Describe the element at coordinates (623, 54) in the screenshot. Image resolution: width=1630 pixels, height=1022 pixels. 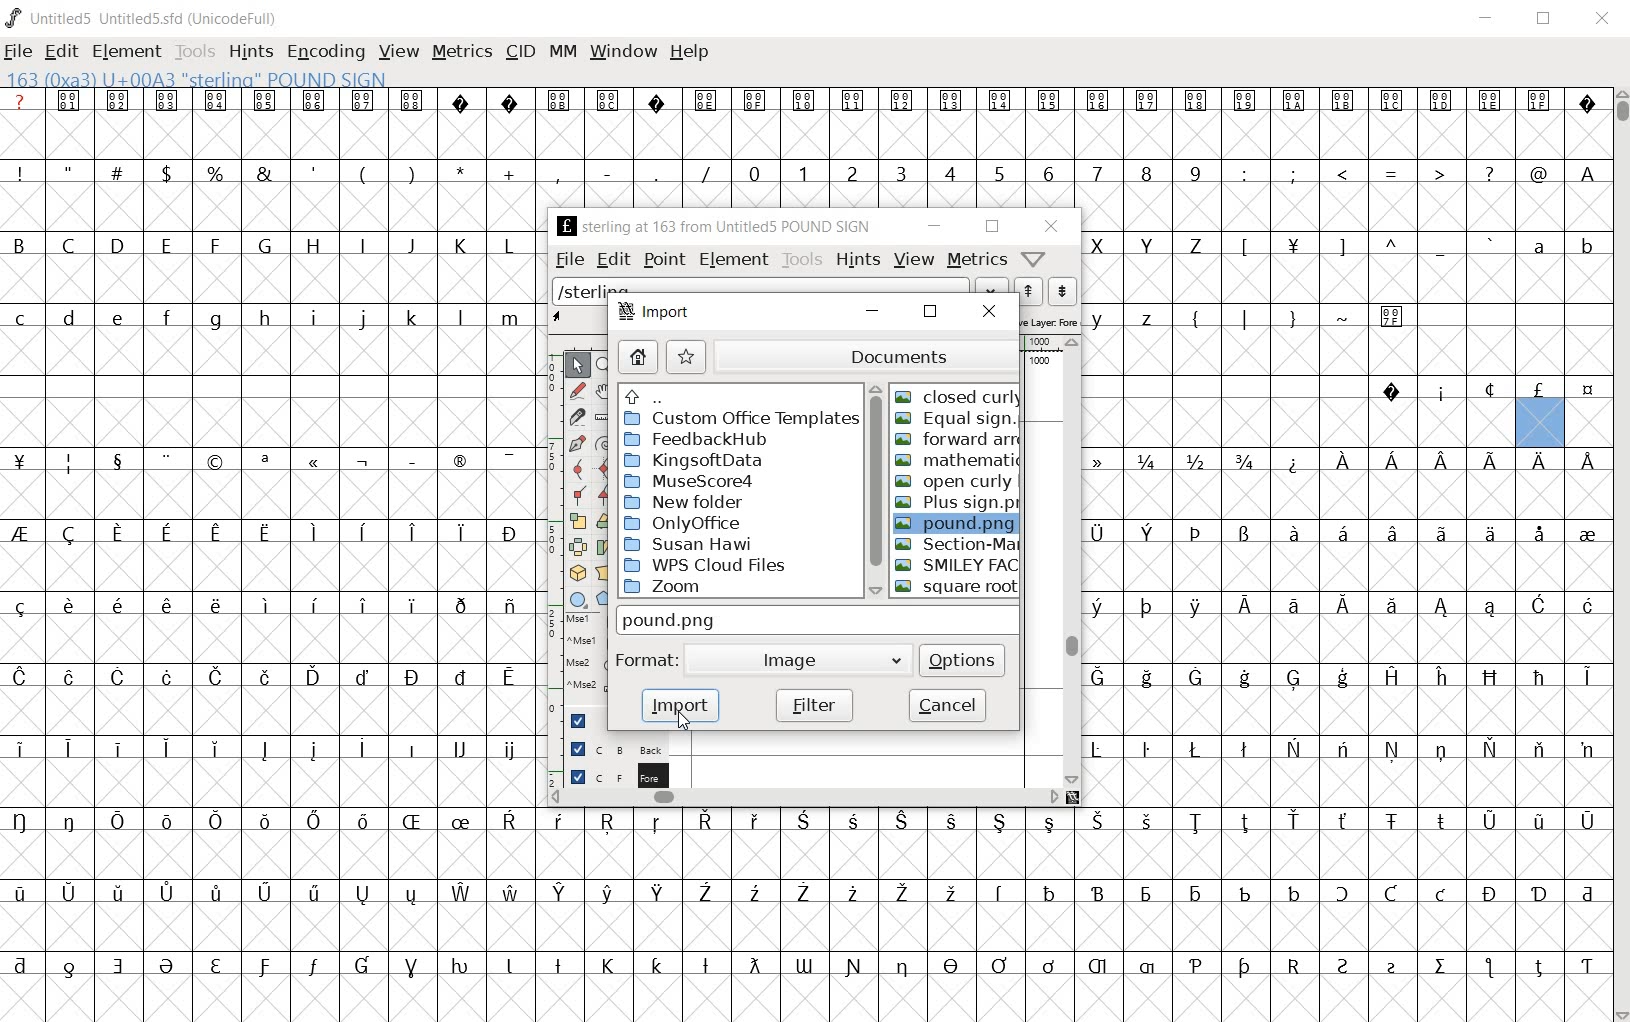
I see `WINDOW` at that location.